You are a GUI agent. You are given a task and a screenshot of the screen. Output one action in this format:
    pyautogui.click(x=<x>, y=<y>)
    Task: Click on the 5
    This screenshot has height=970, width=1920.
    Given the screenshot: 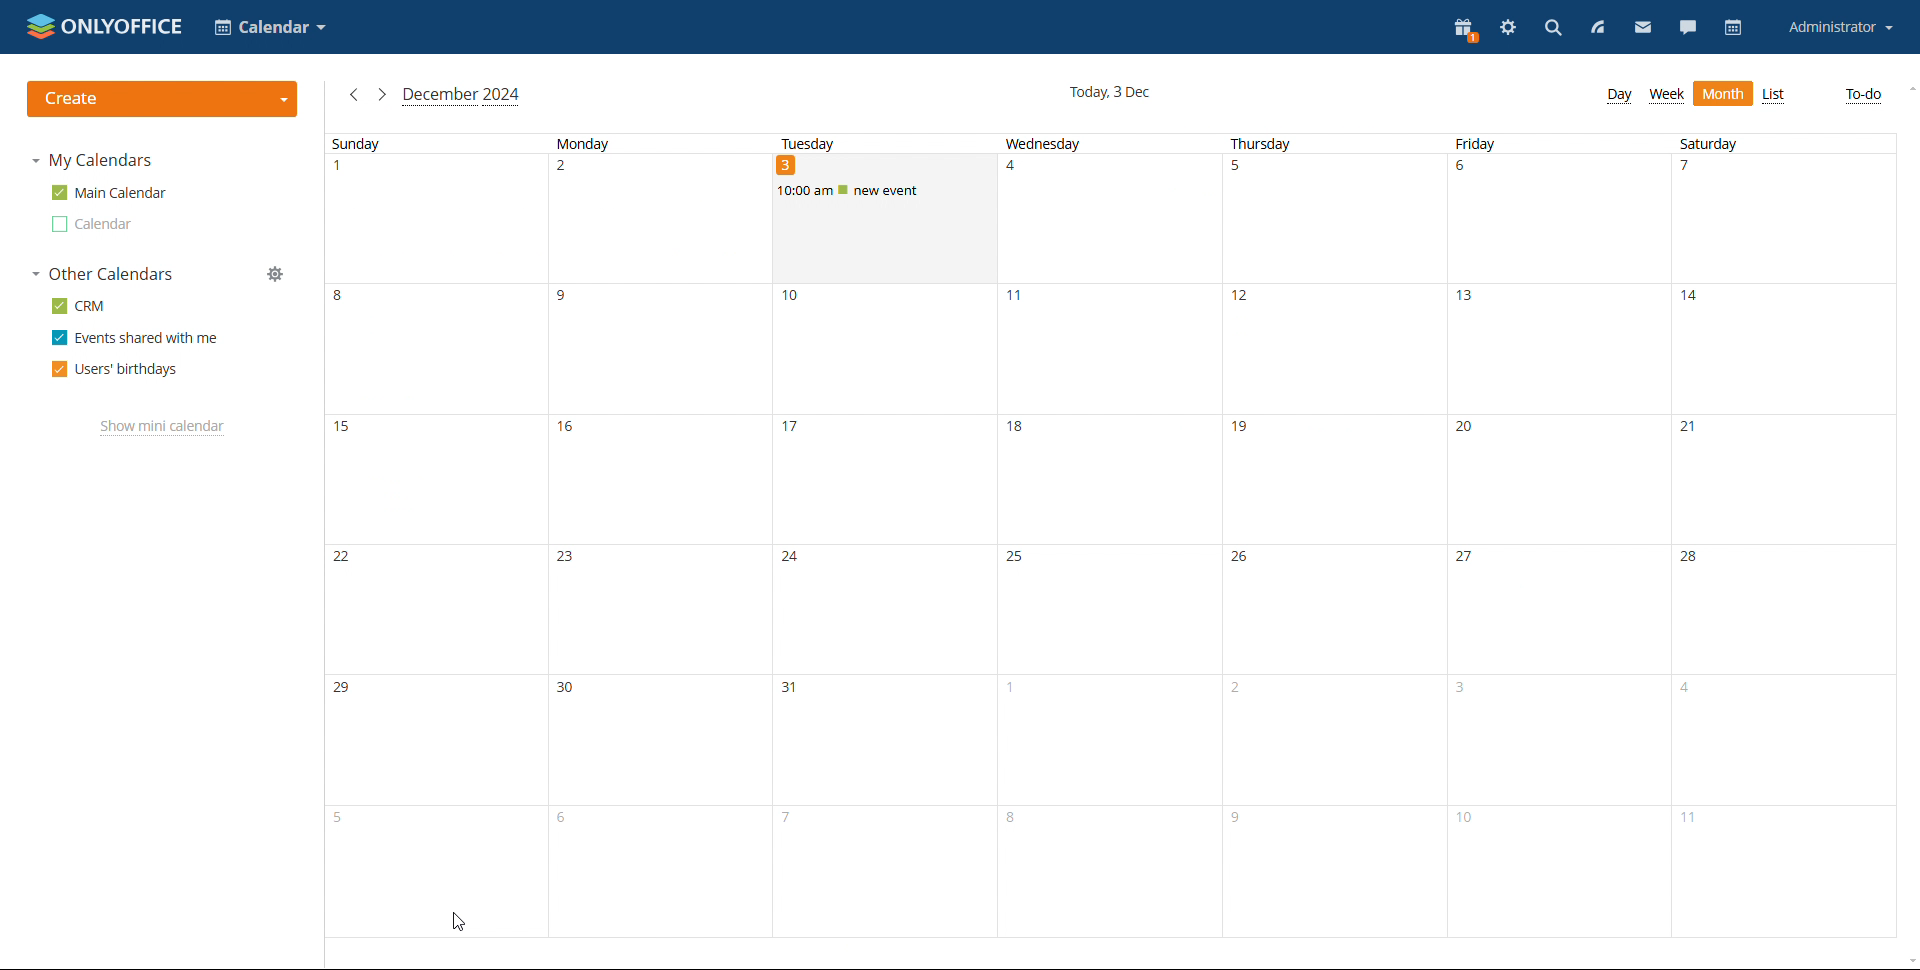 What is the action you would take?
    pyautogui.click(x=1331, y=219)
    